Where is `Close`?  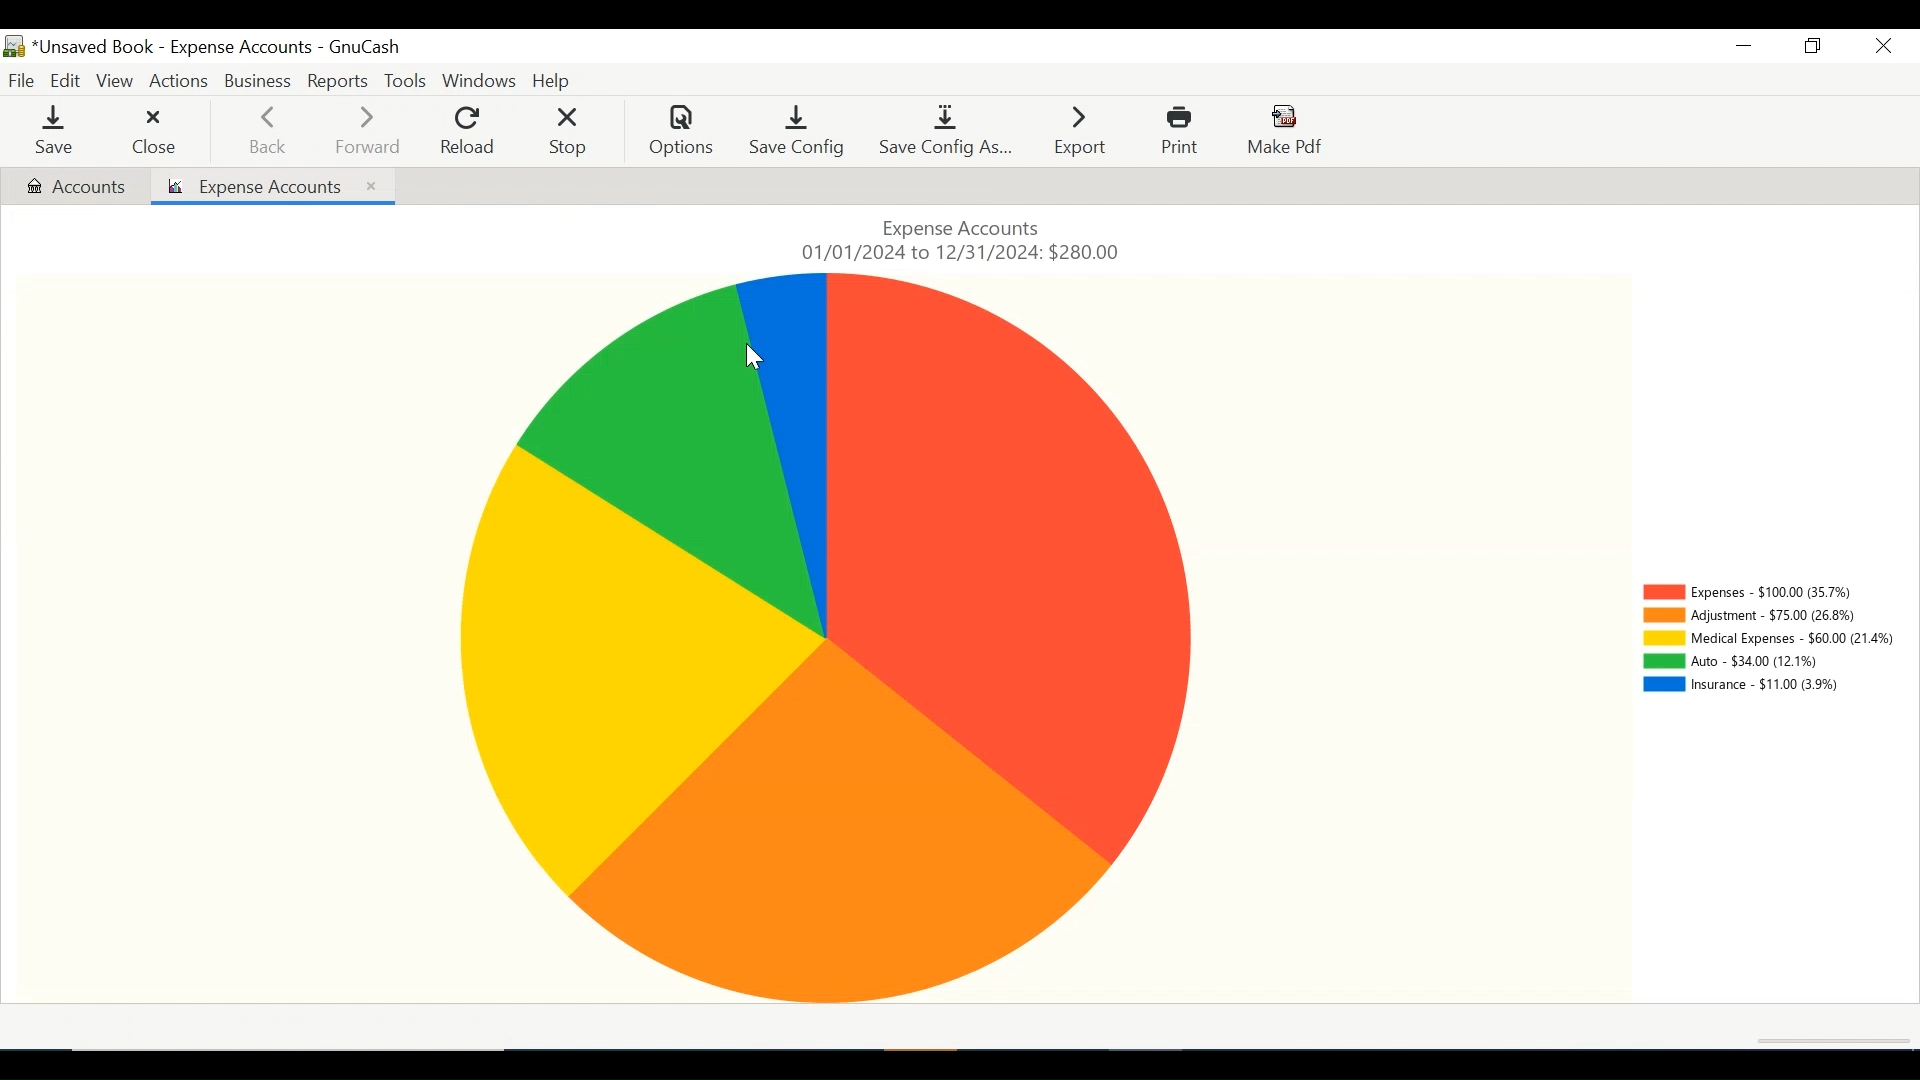
Close is located at coordinates (141, 130).